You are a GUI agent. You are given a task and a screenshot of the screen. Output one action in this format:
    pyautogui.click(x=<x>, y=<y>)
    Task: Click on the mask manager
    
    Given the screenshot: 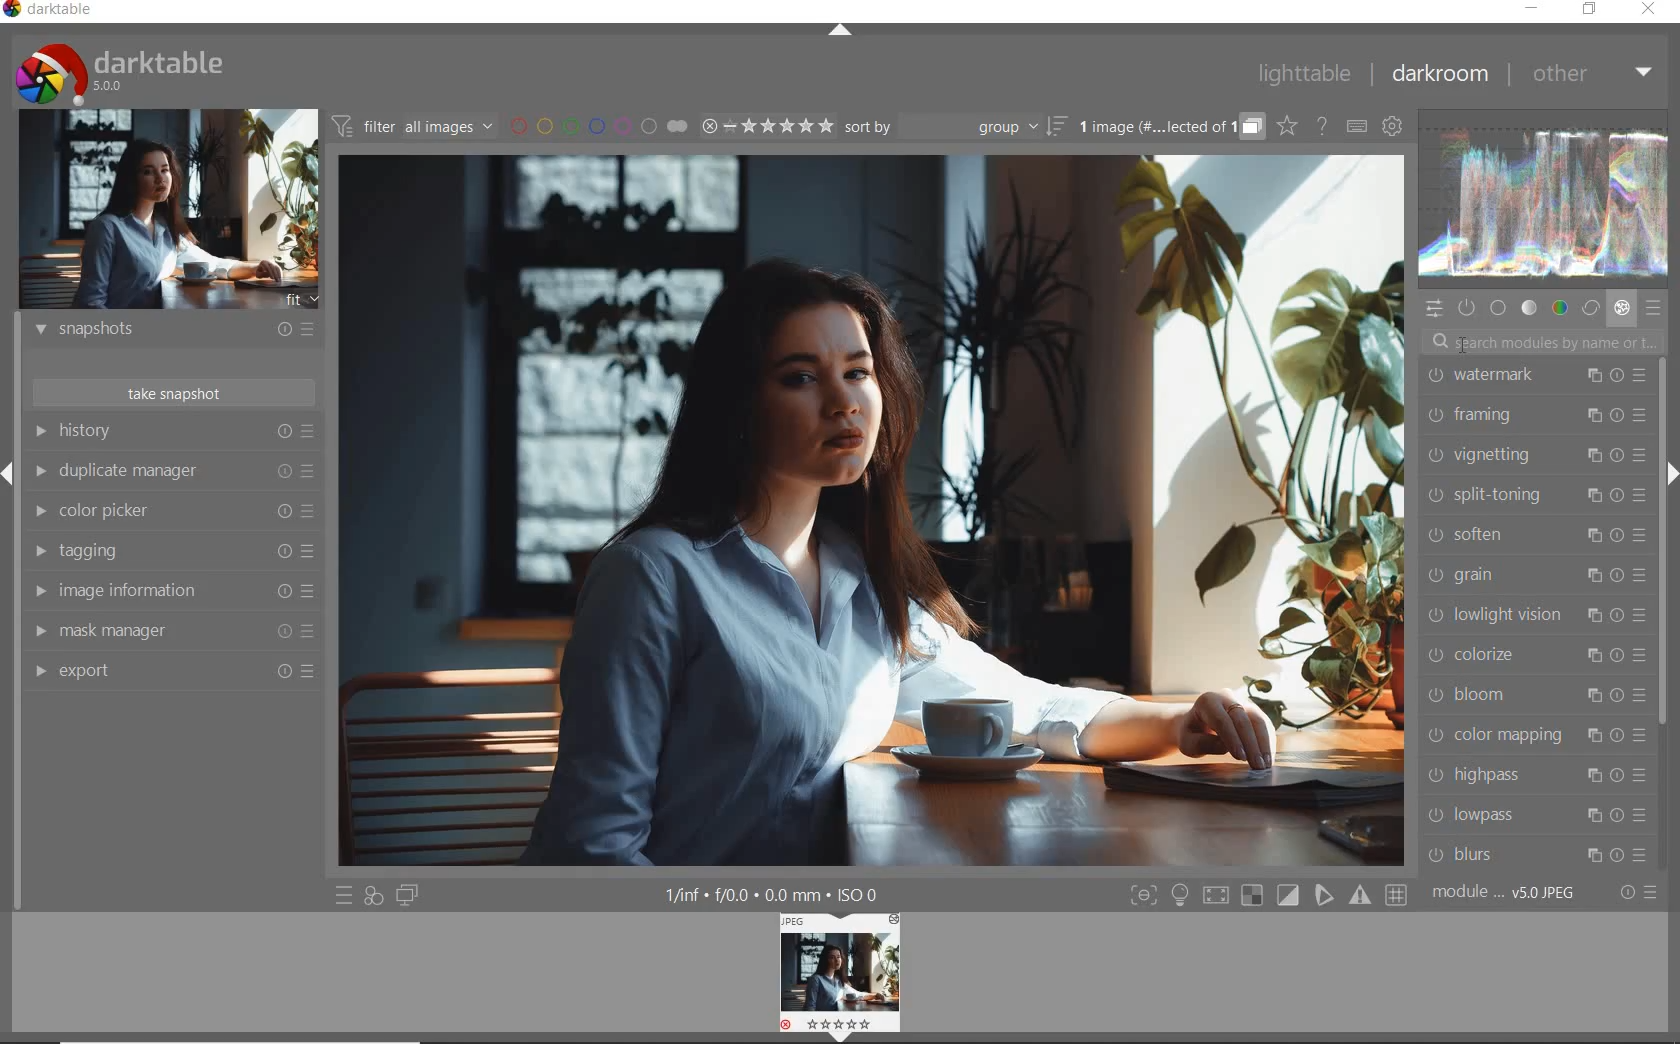 What is the action you would take?
    pyautogui.click(x=170, y=632)
    